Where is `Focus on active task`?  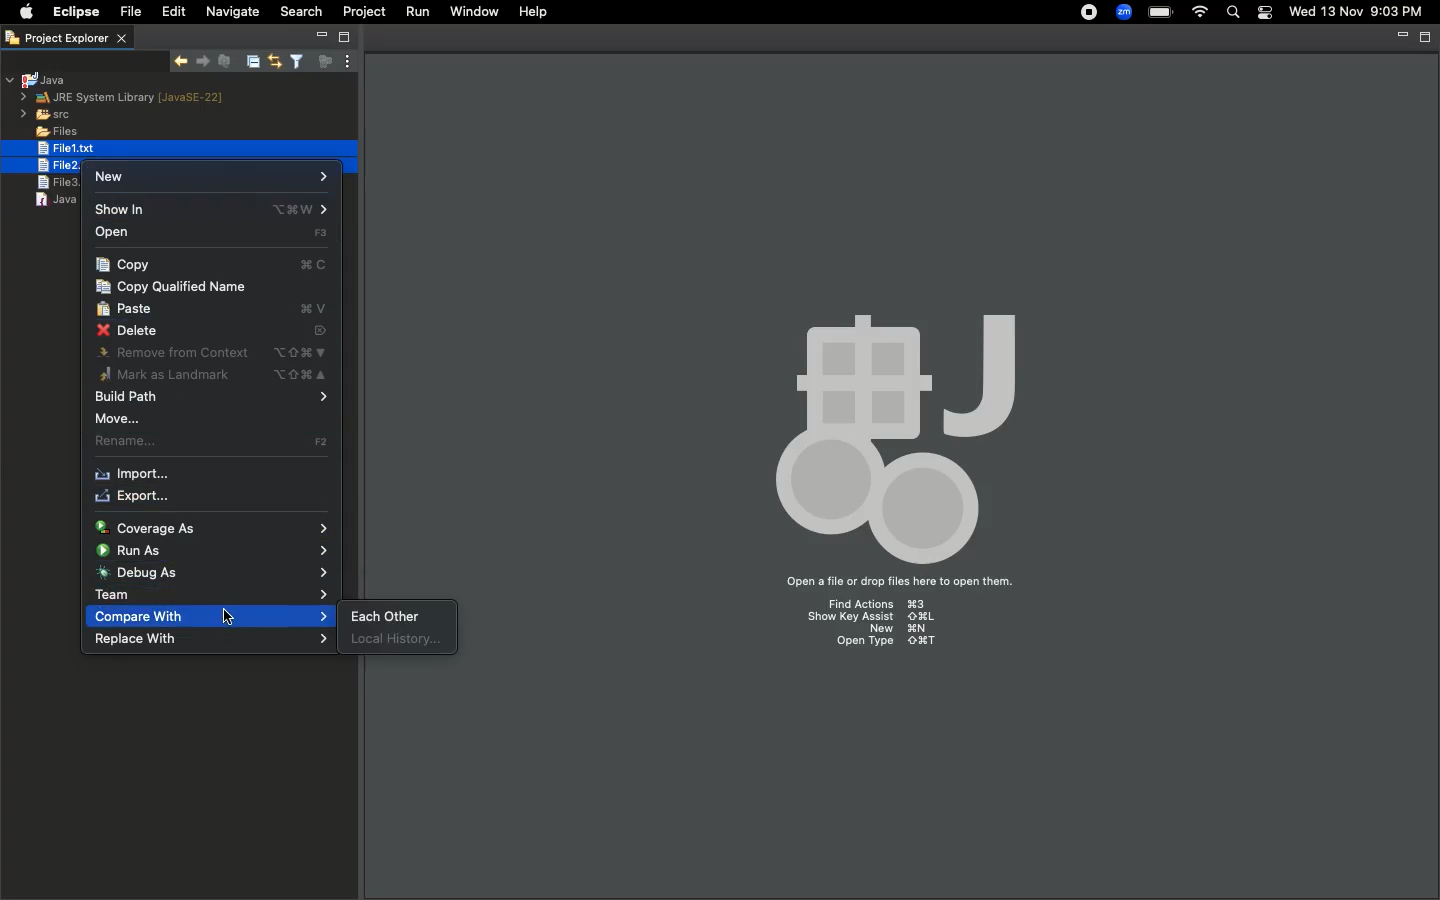
Focus on active task is located at coordinates (322, 62).